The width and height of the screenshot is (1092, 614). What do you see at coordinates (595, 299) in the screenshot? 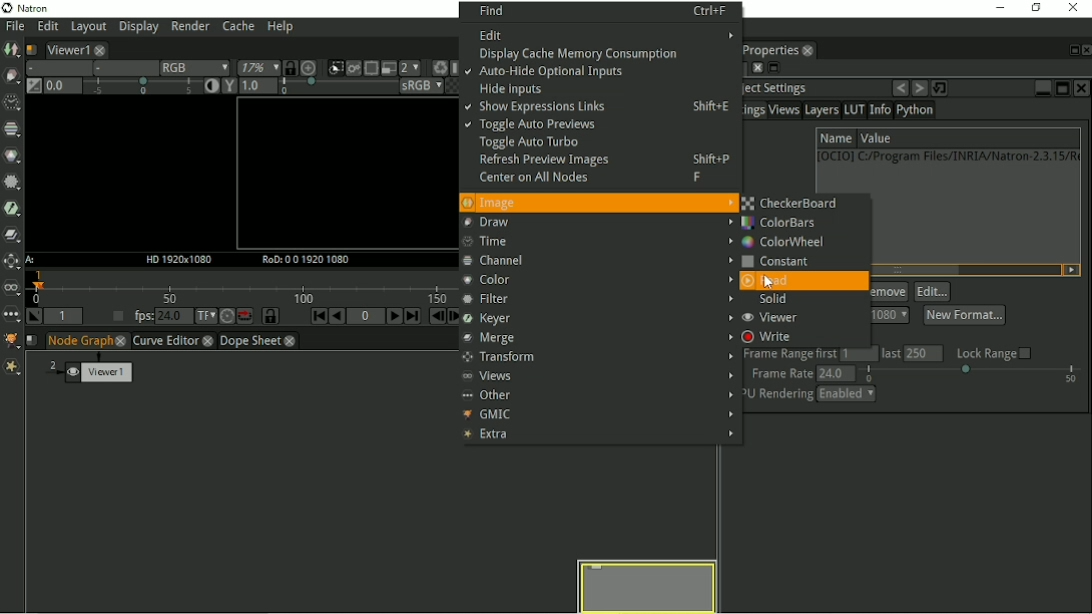
I see `Filter` at bounding box center [595, 299].